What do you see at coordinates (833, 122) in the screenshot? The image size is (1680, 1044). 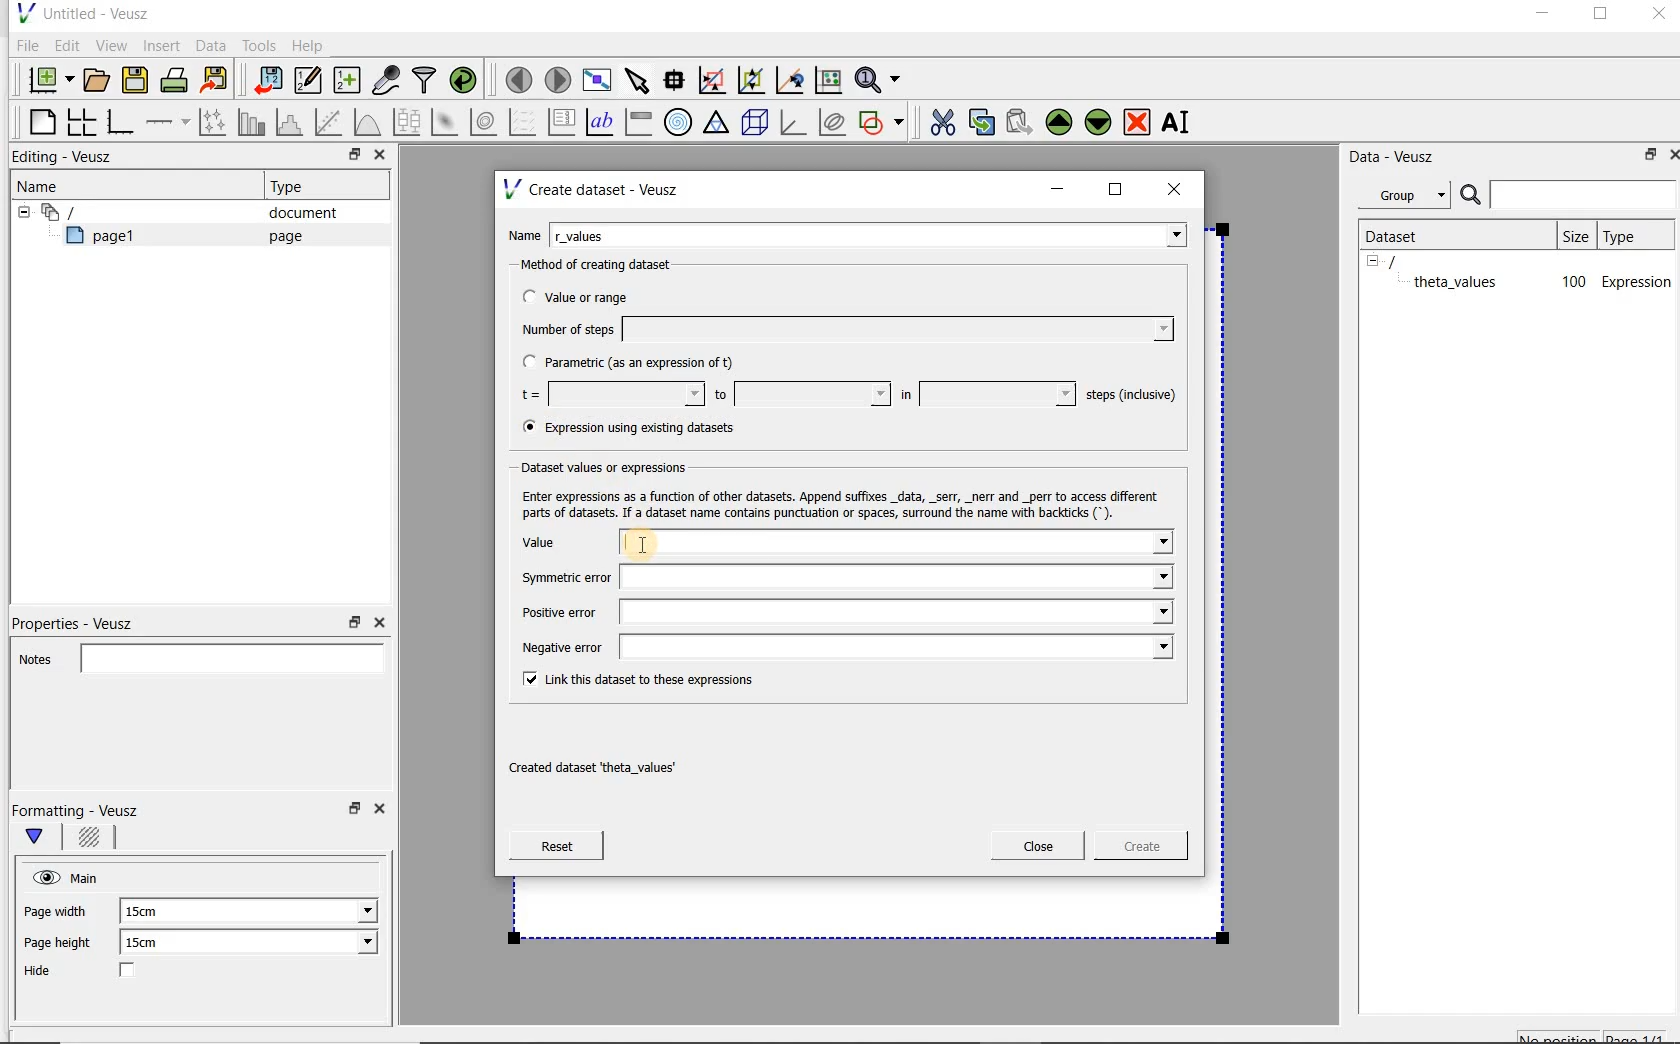 I see `plot covariance ellipses` at bounding box center [833, 122].